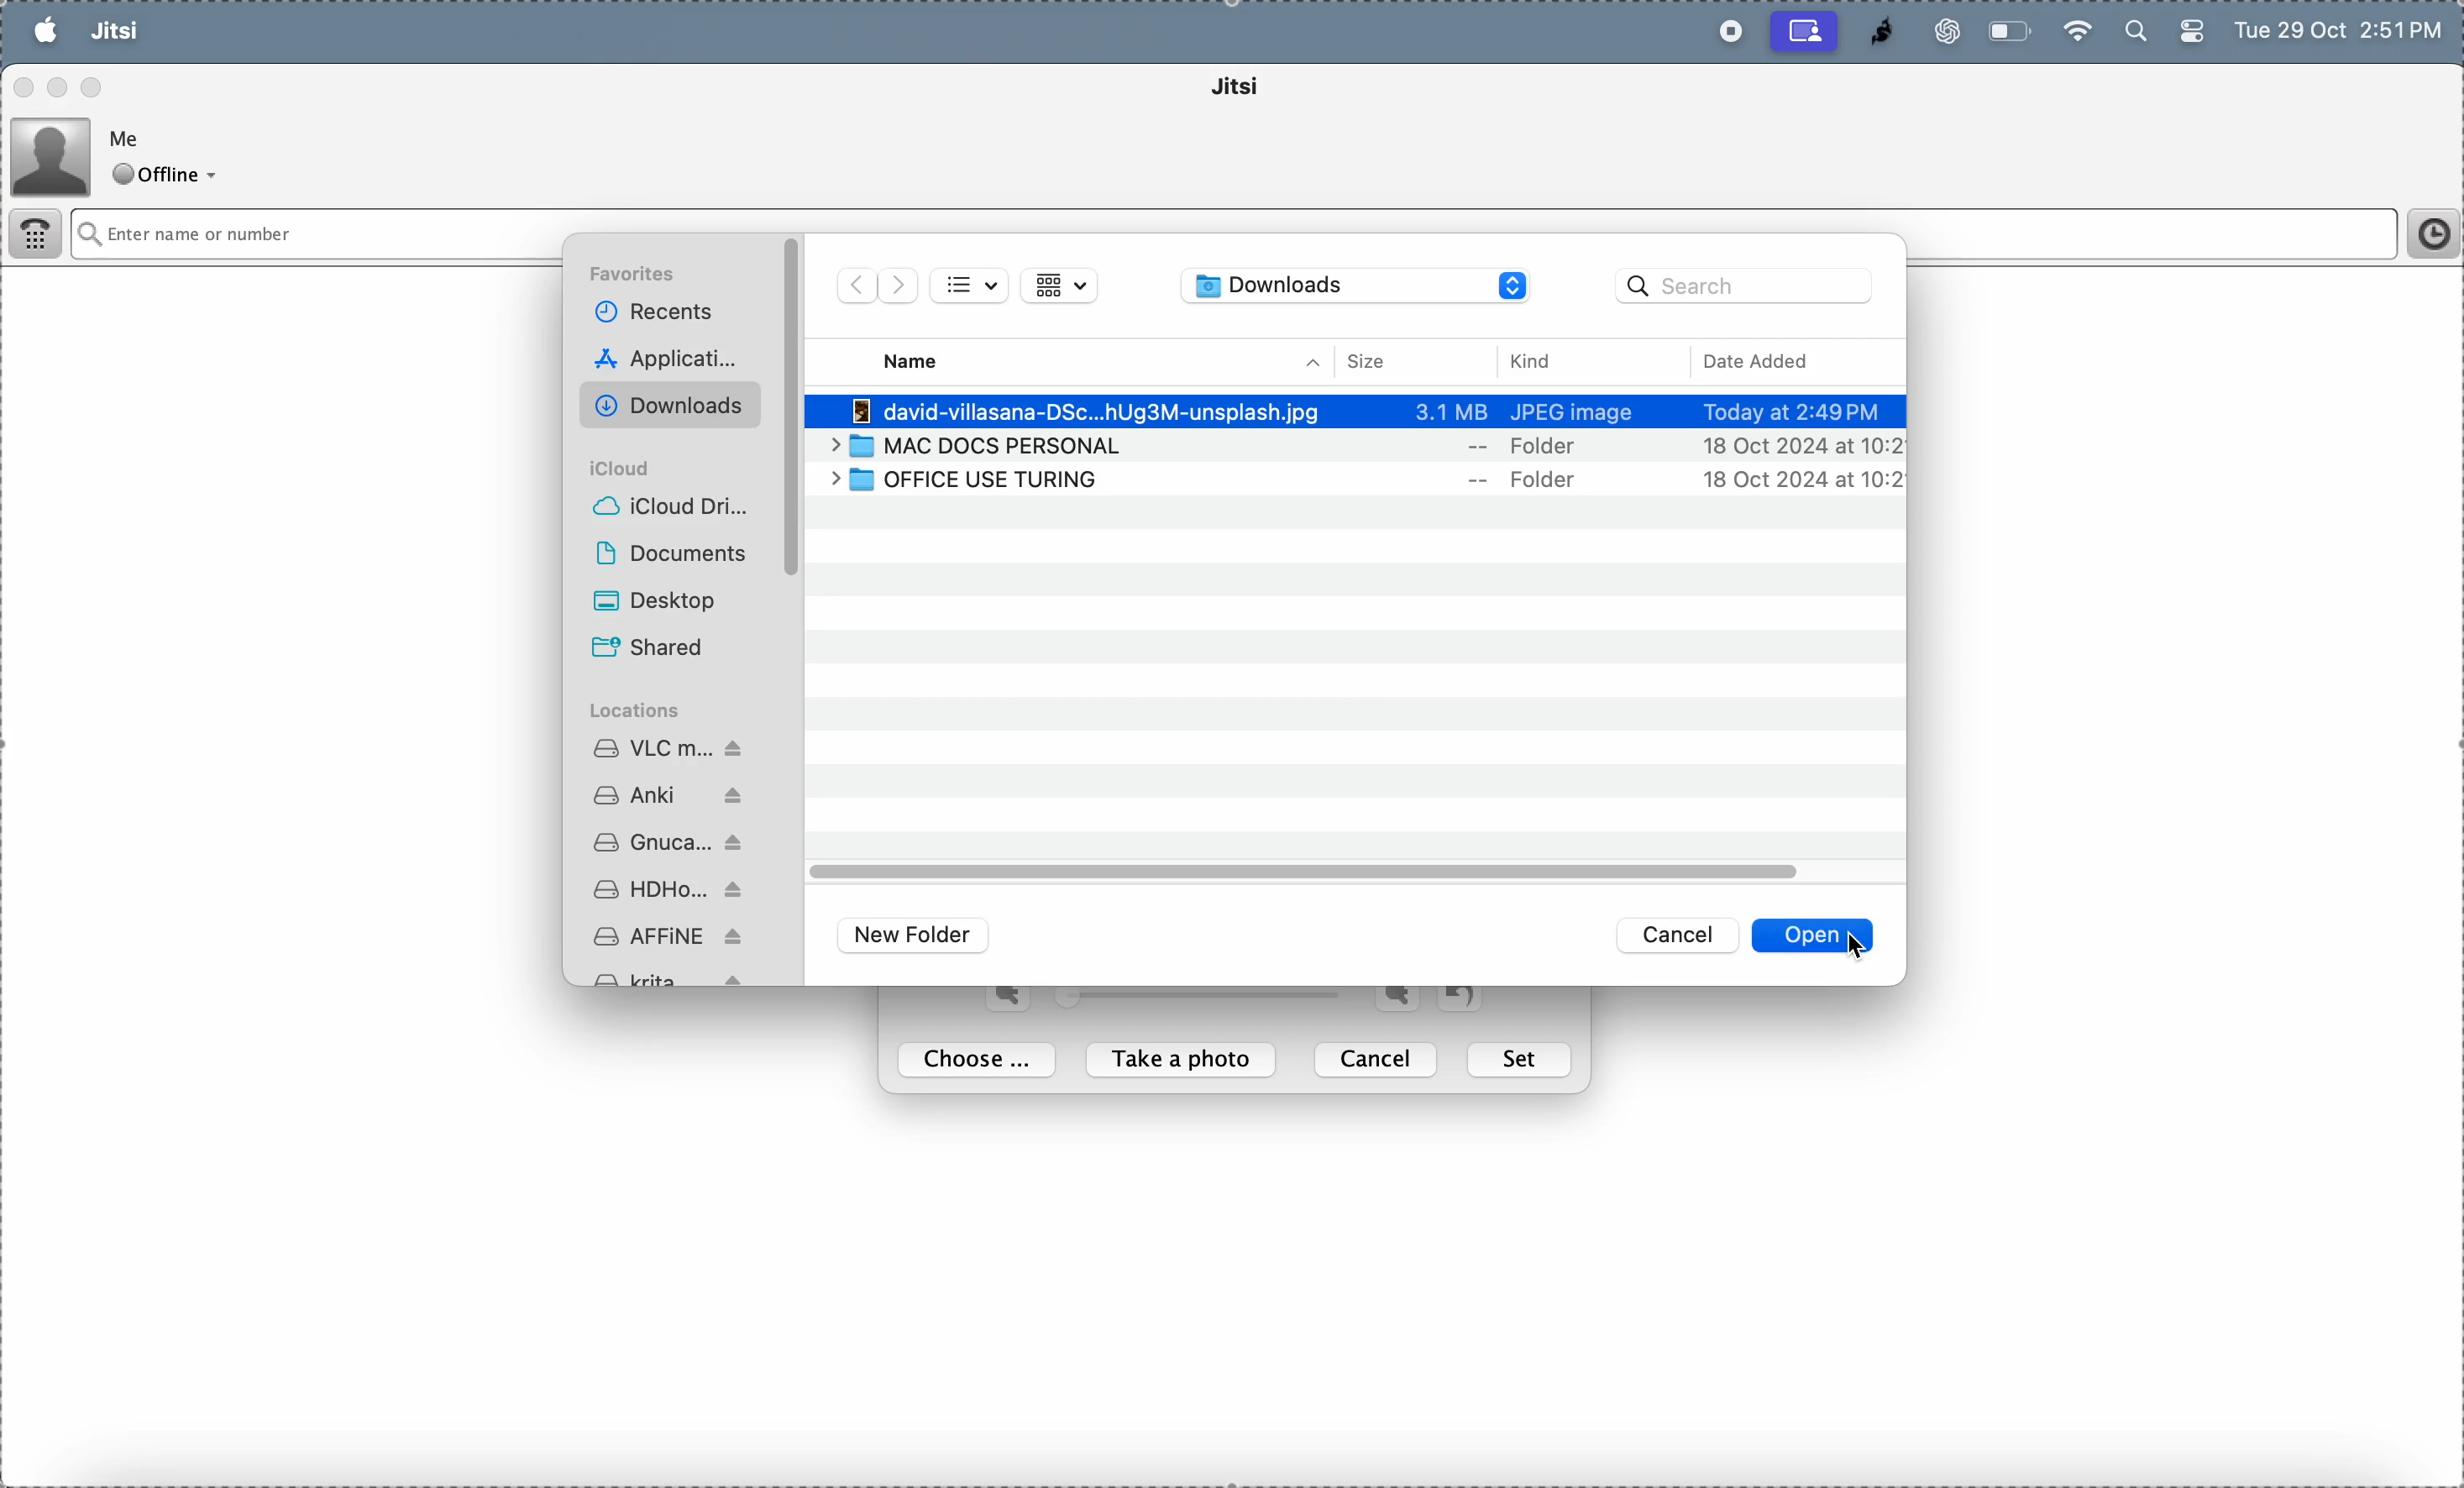 Image resolution: width=2464 pixels, height=1488 pixels. What do you see at coordinates (45, 30) in the screenshot?
I see `apple menu` at bounding box center [45, 30].